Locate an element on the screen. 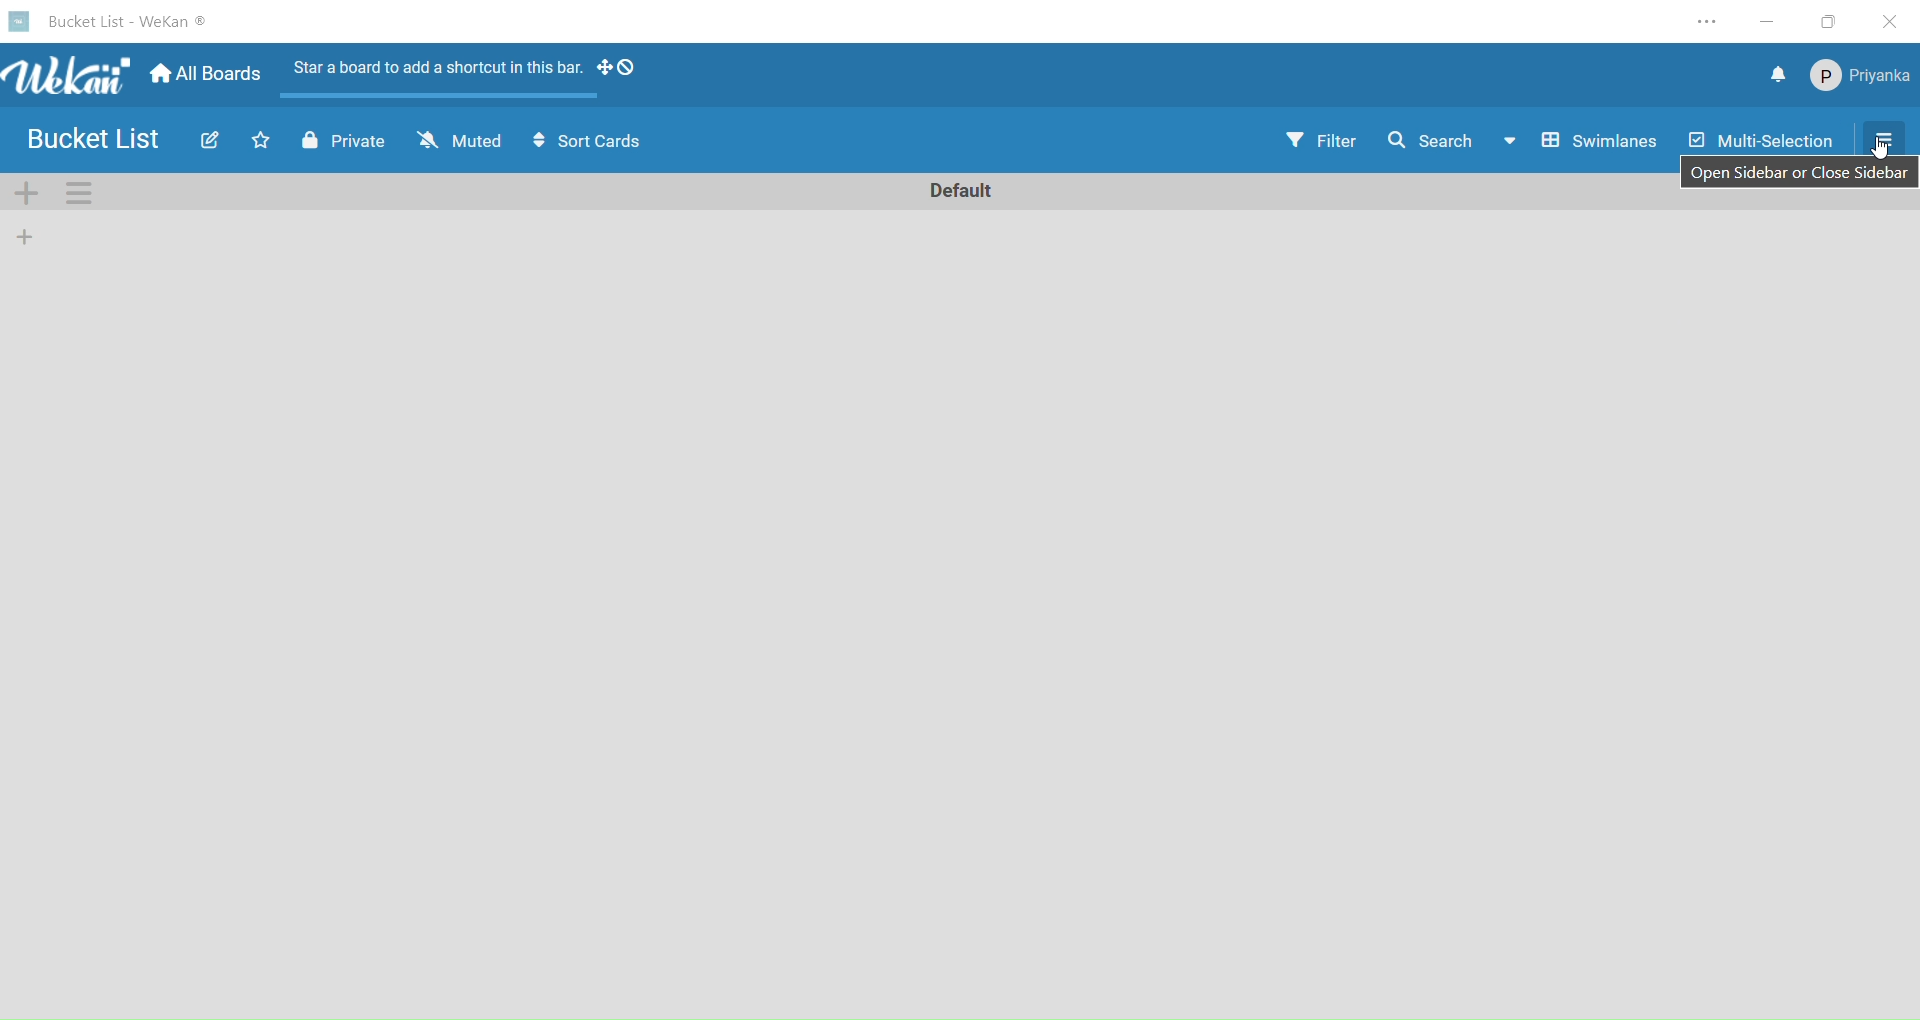  start a board to add a shortcut in this bar. is located at coordinates (436, 79).